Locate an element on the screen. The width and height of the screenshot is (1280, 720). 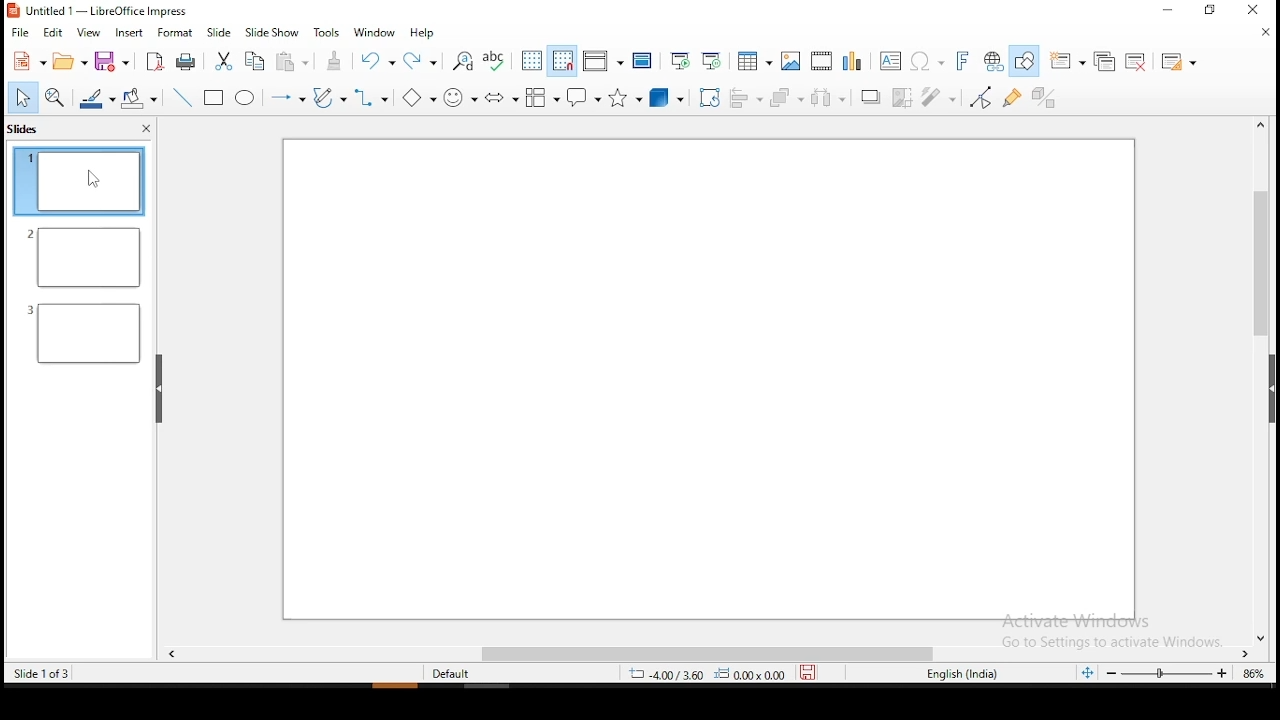
curves and polygons is located at coordinates (328, 98).